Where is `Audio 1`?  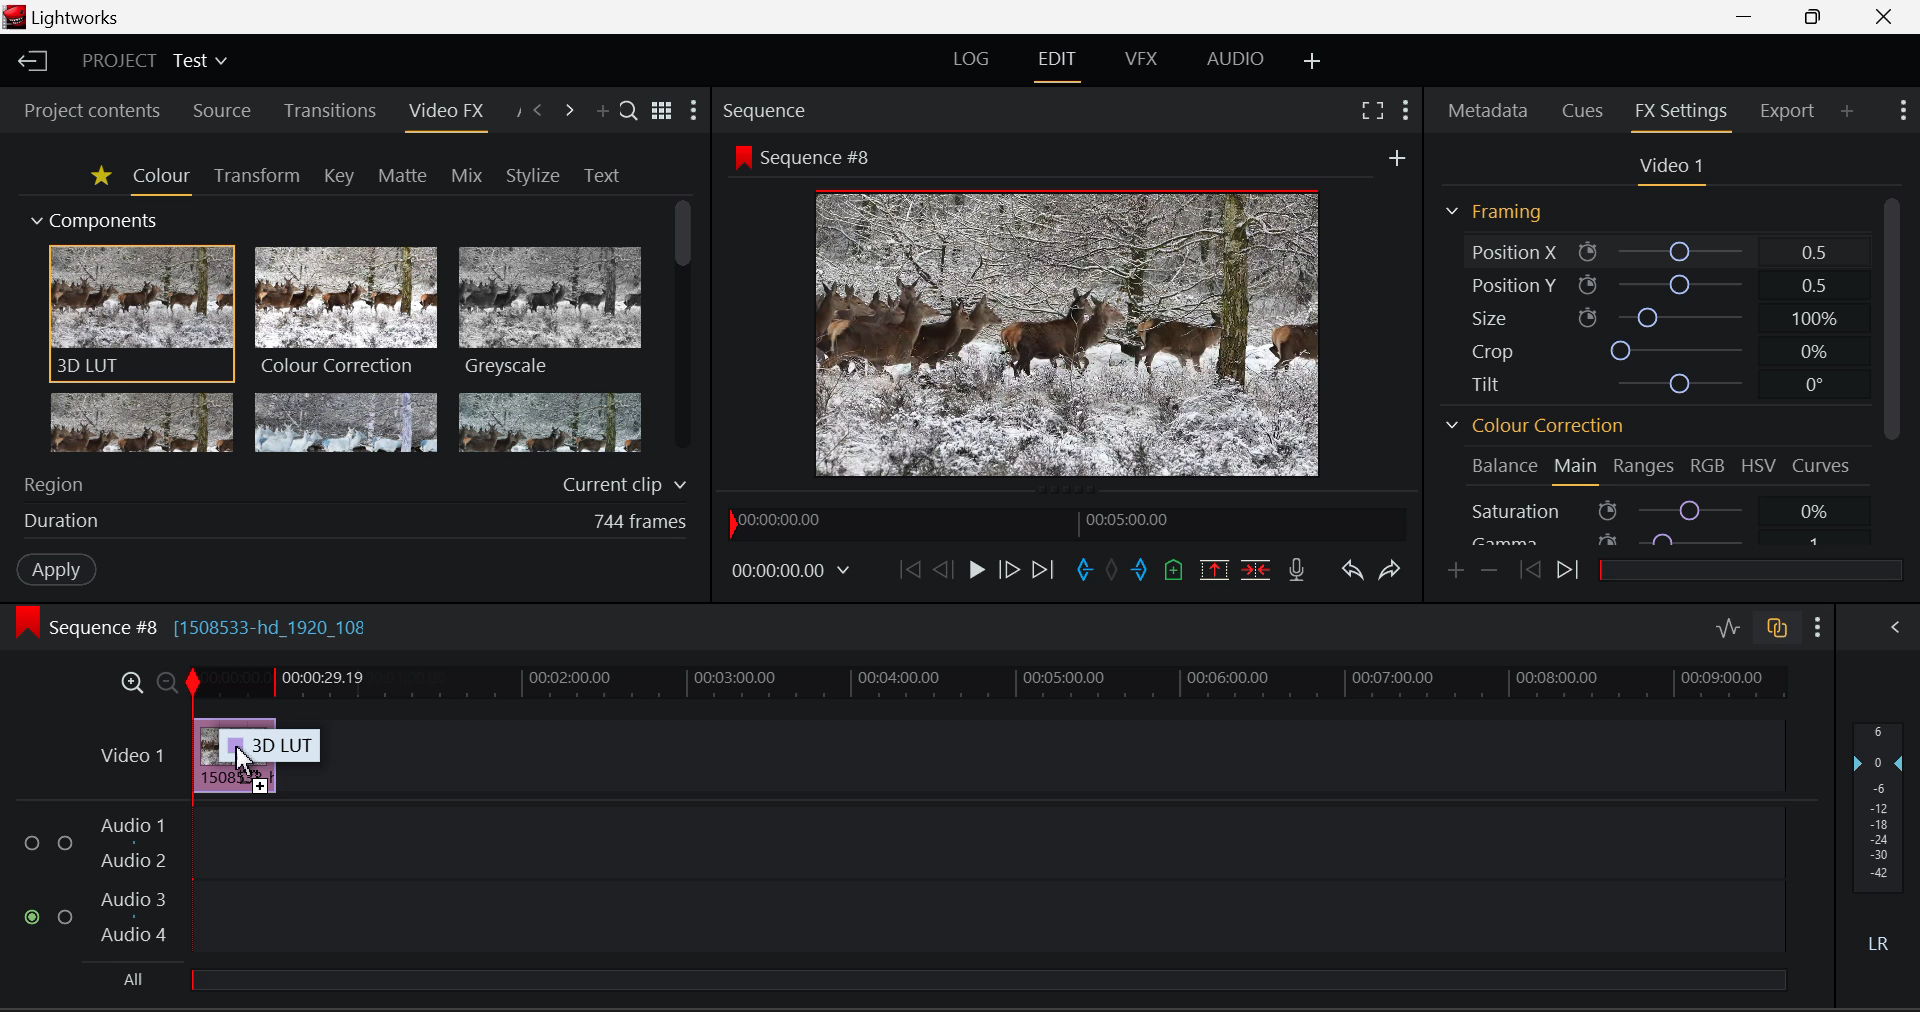
Audio 1 is located at coordinates (137, 824).